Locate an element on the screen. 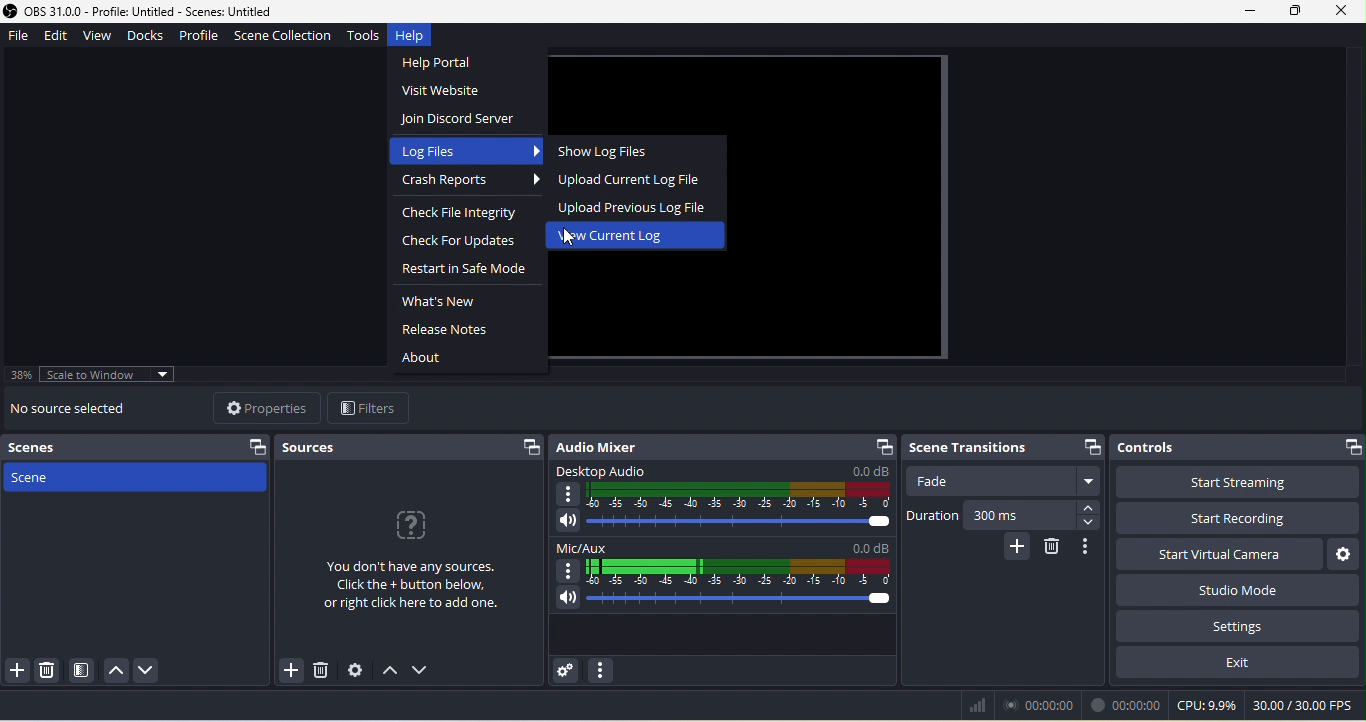 This screenshot has height=722, width=1366. edit is located at coordinates (60, 37).